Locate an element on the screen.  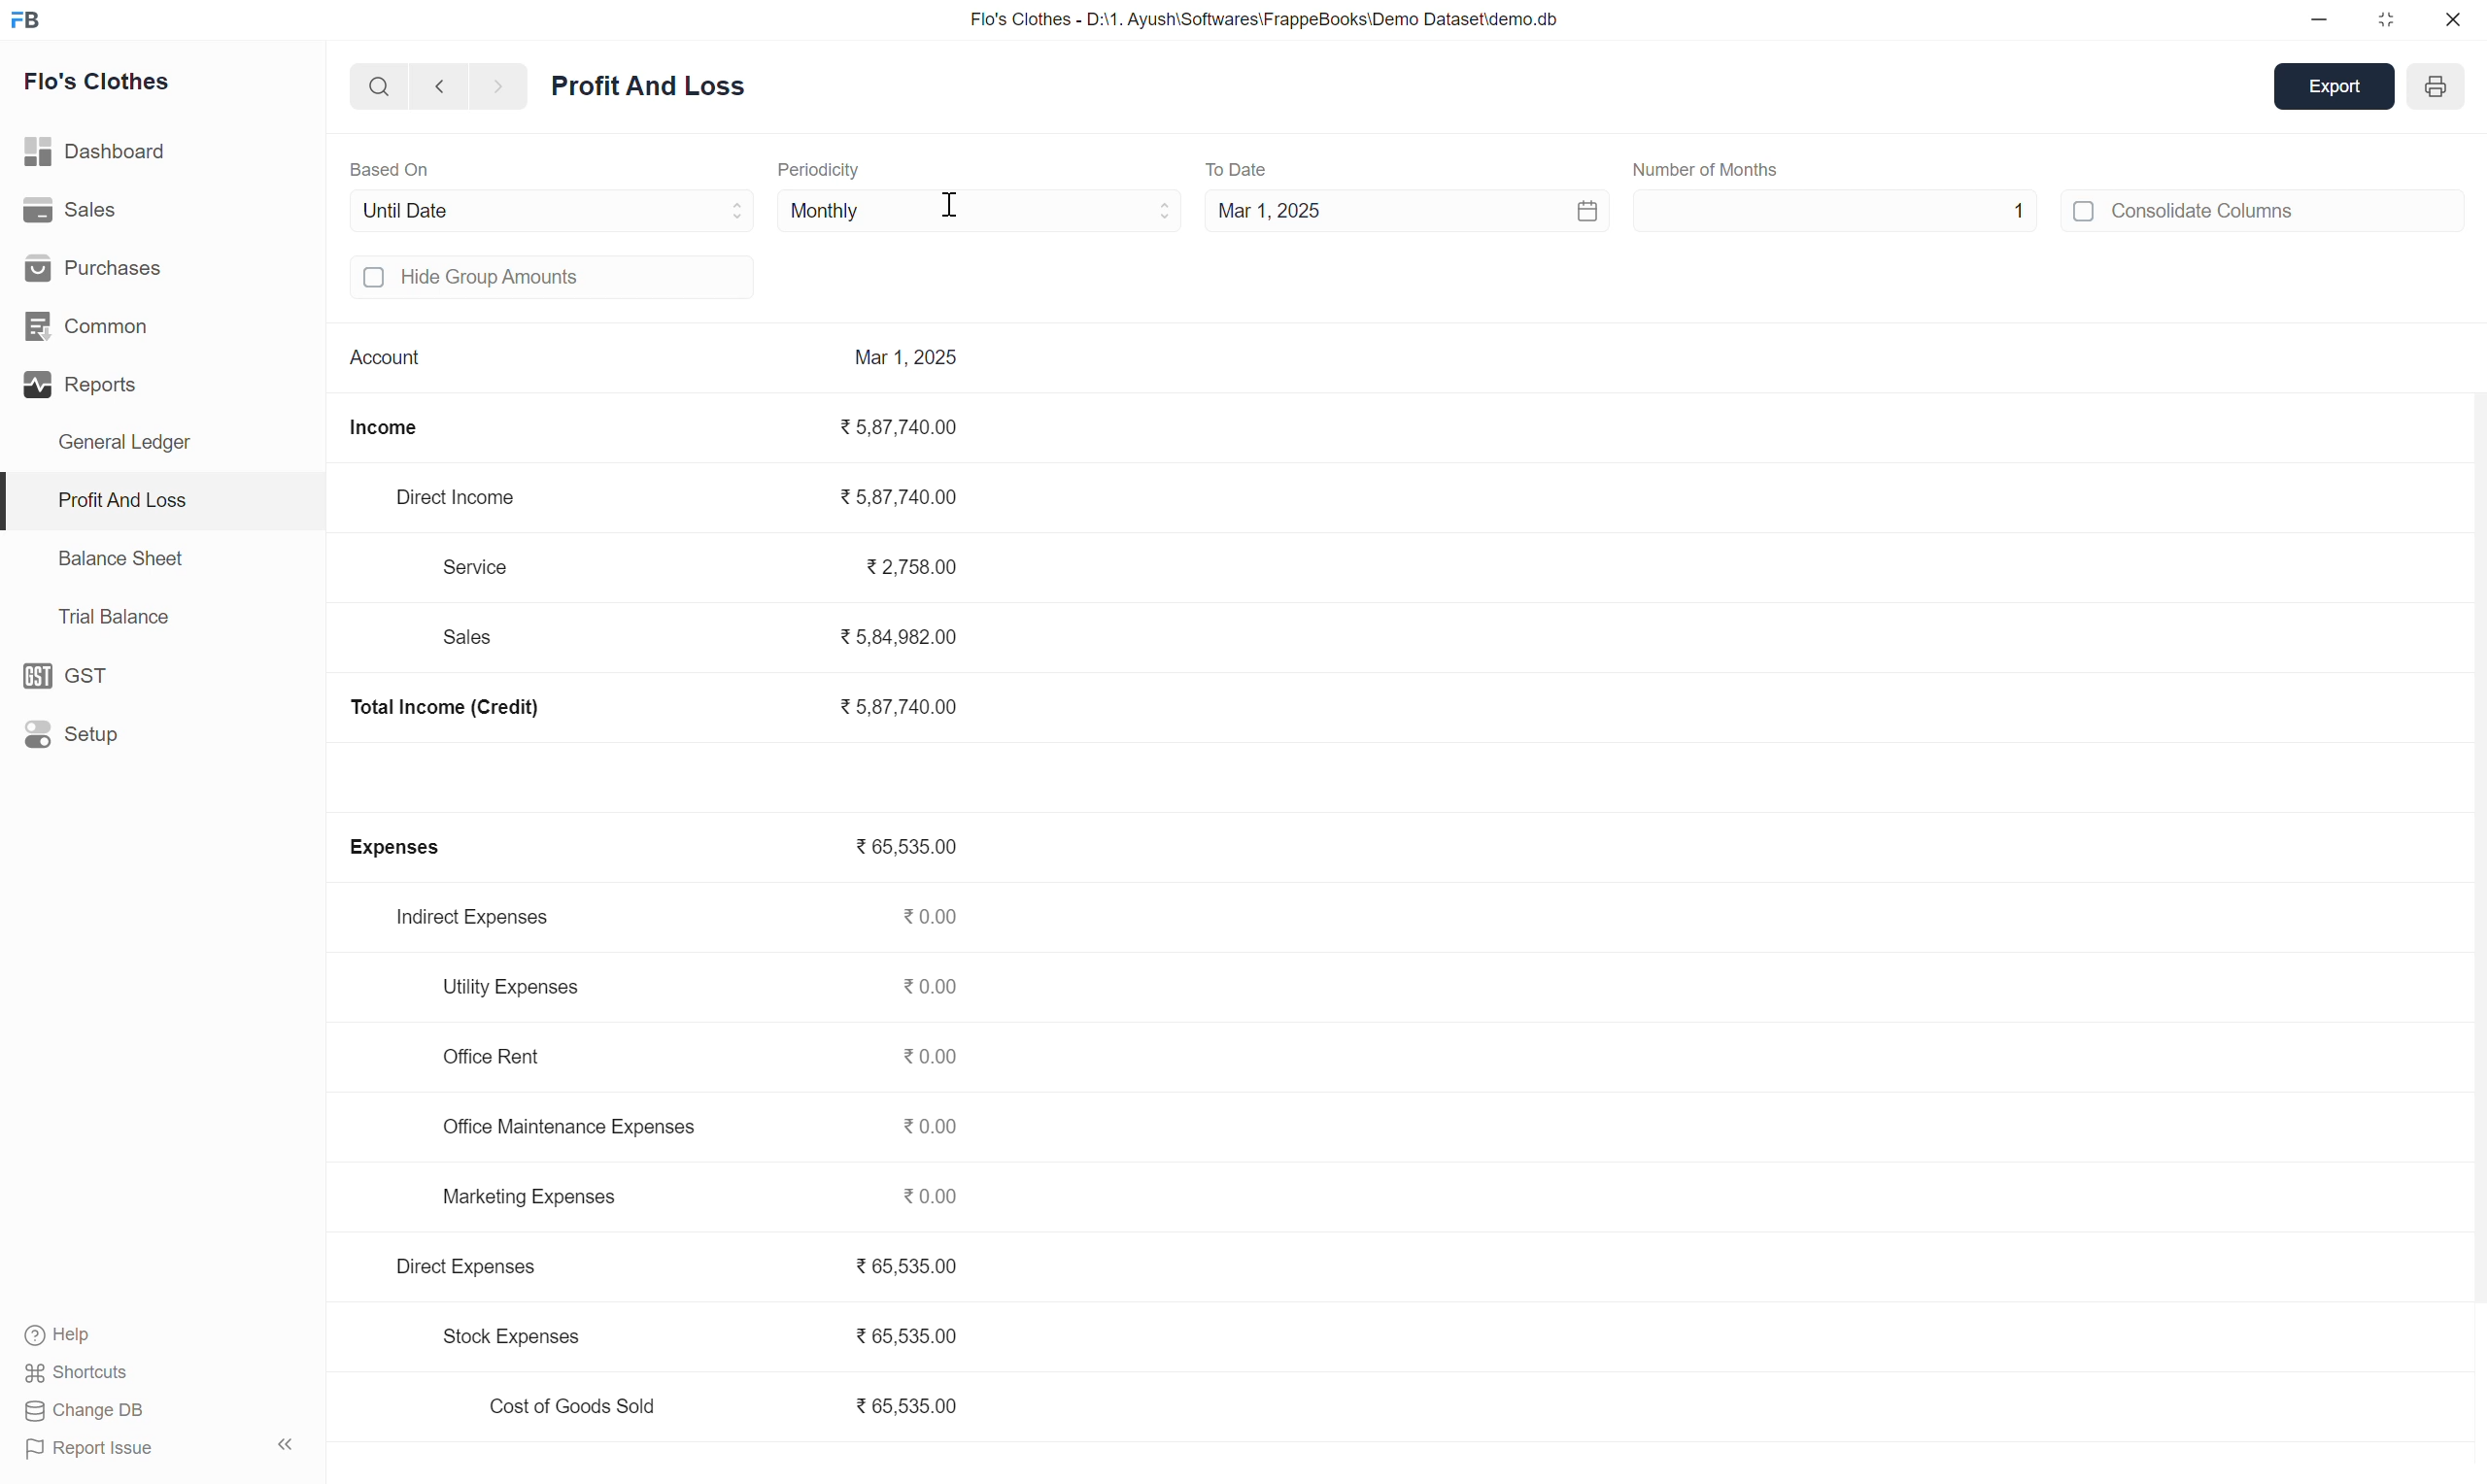
FB is located at coordinates (44, 22).